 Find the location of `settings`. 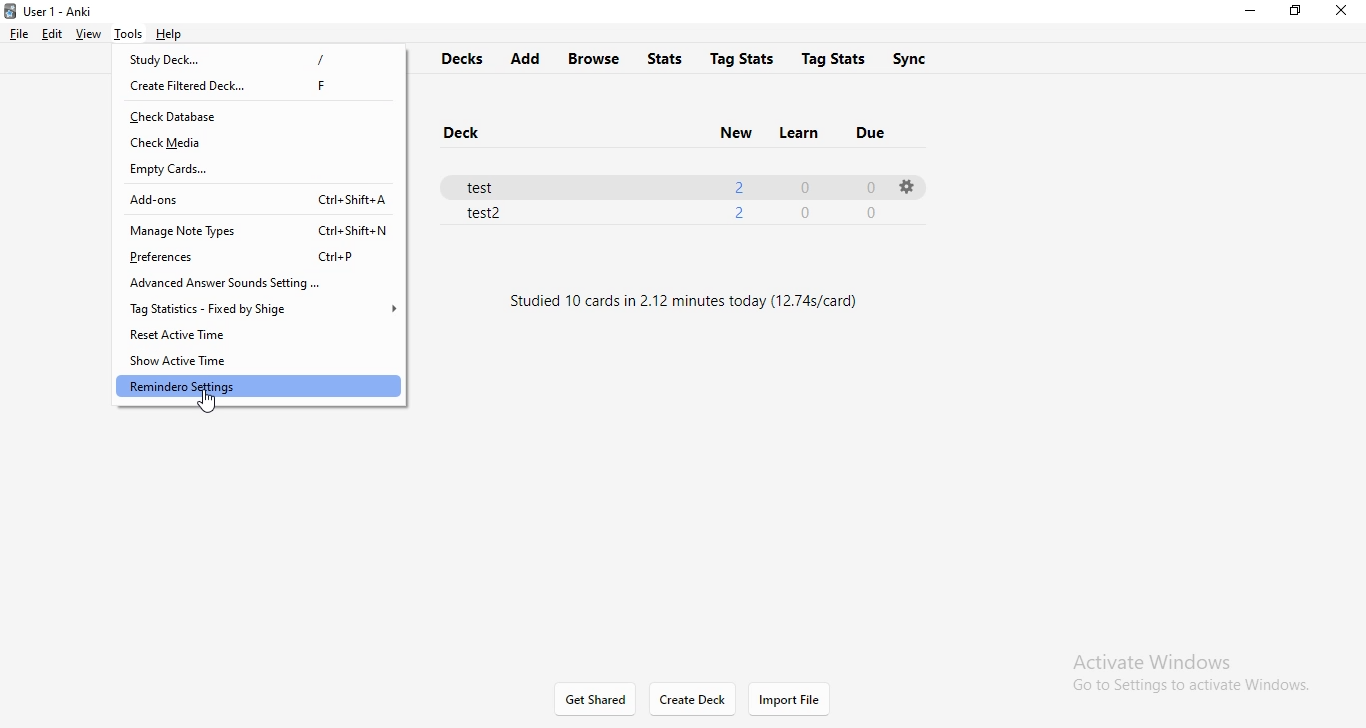

settings is located at coordinates (905, 186).